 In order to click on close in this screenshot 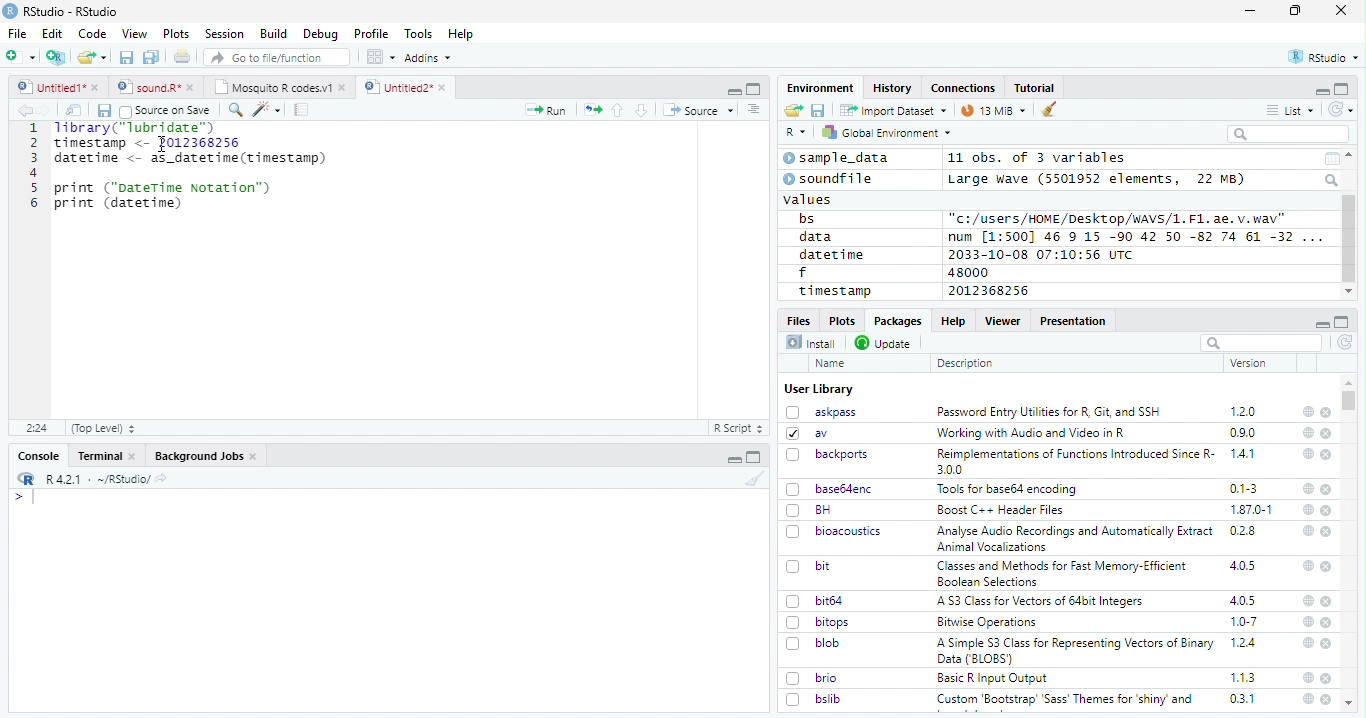, I will do `click(1328, 532)`.